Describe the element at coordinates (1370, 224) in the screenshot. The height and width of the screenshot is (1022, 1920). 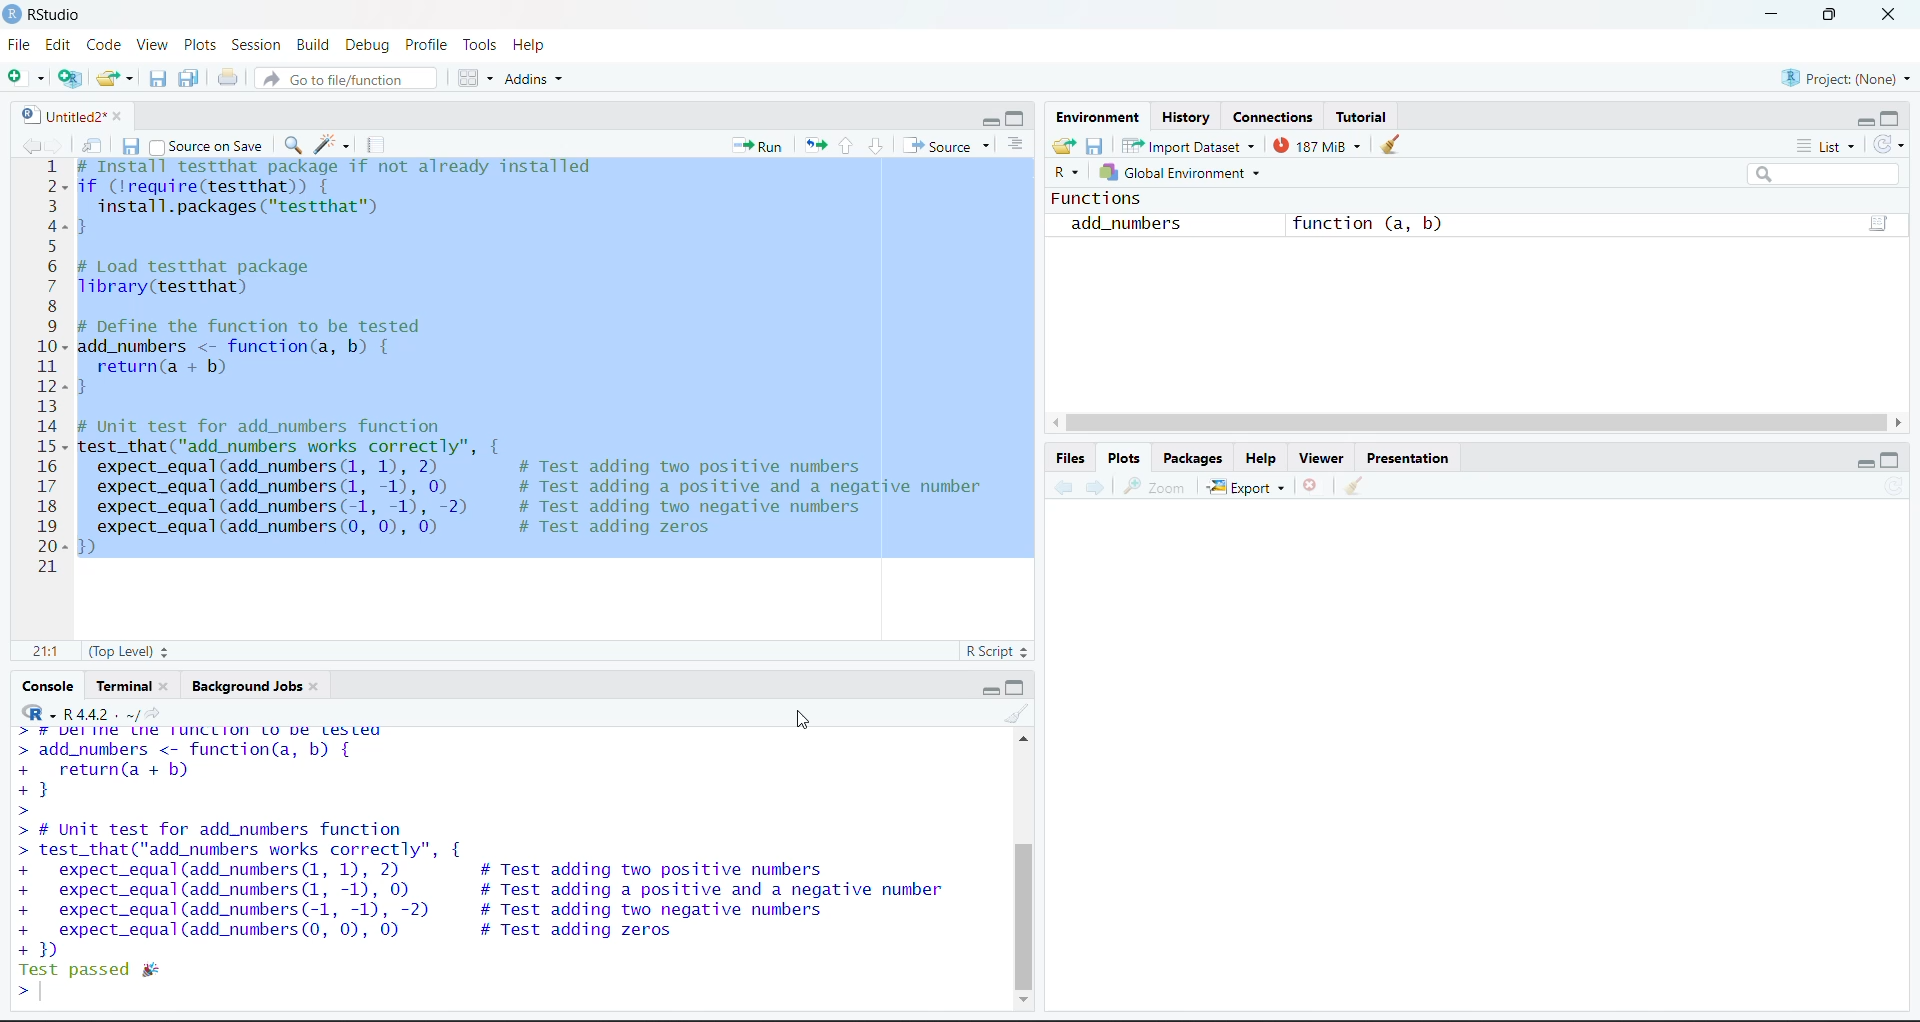
I see `function (a, b)` at that location.